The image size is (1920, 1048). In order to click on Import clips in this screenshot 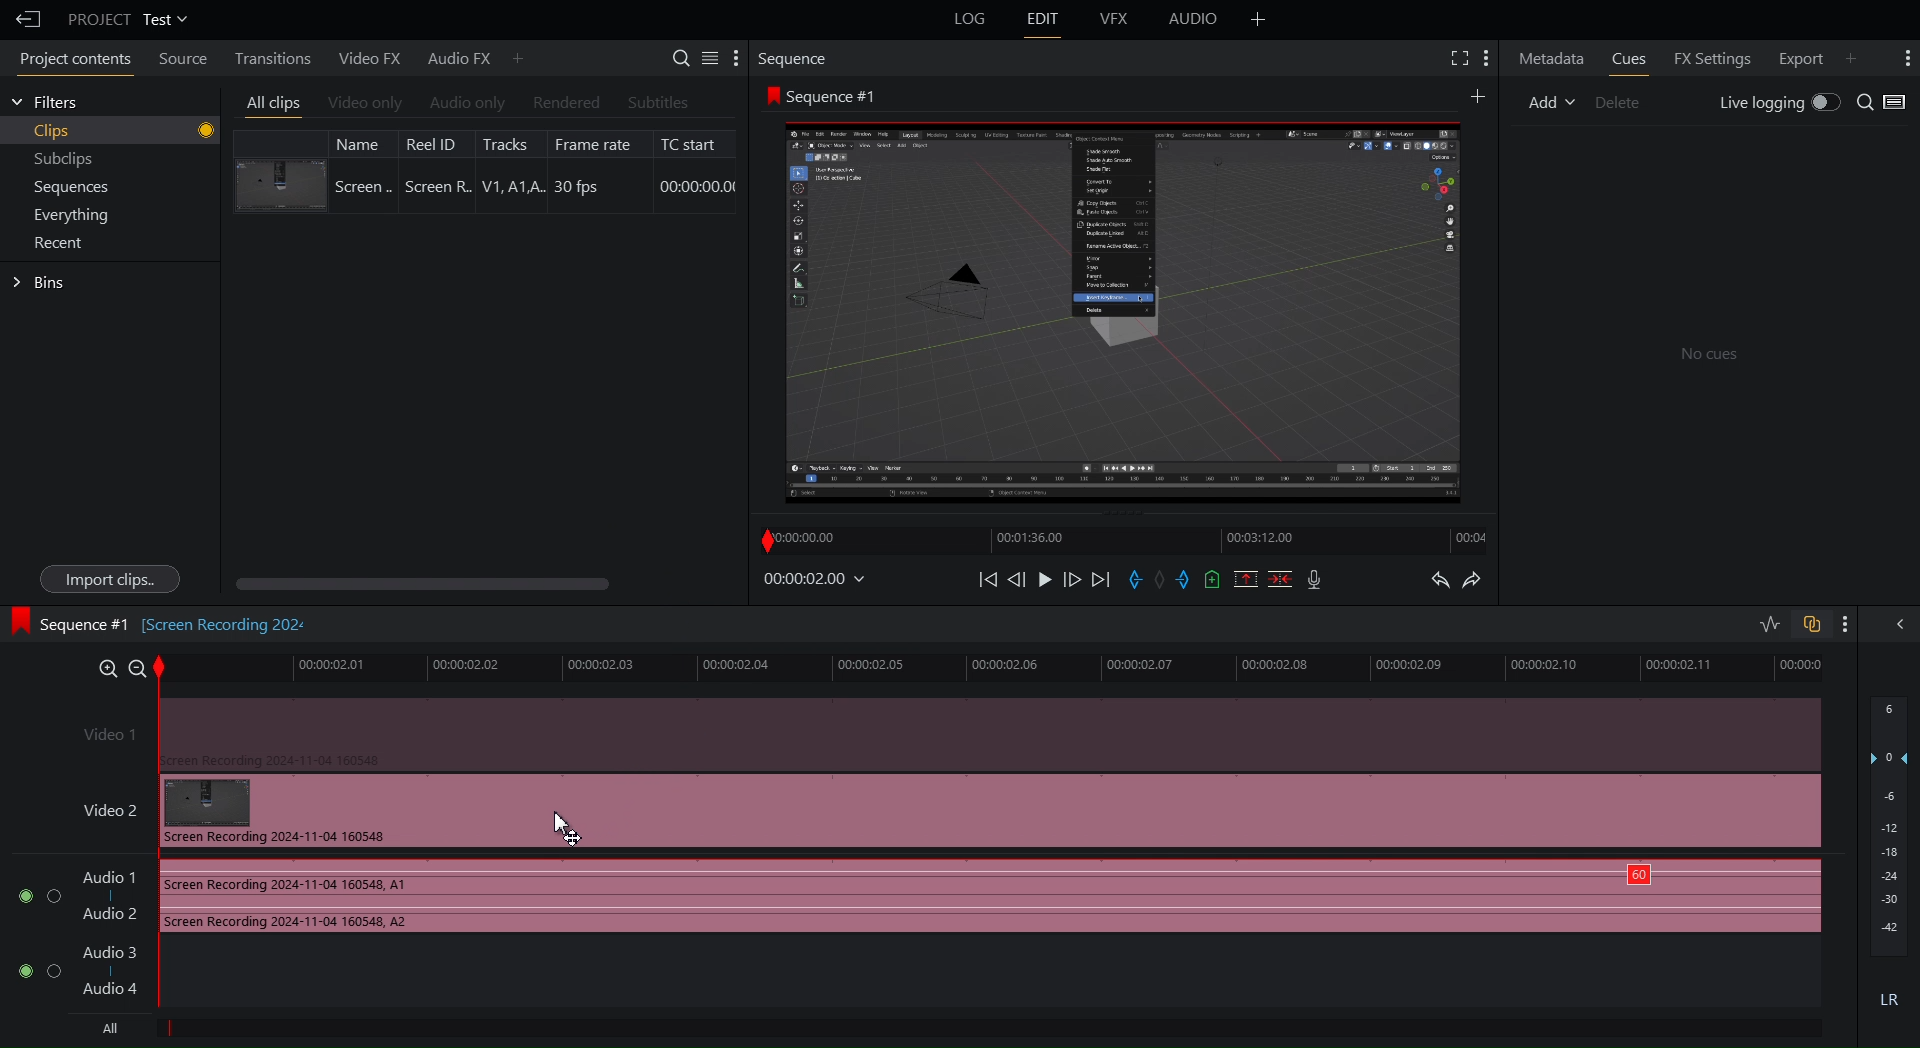, I will do `click(108, 579)`.